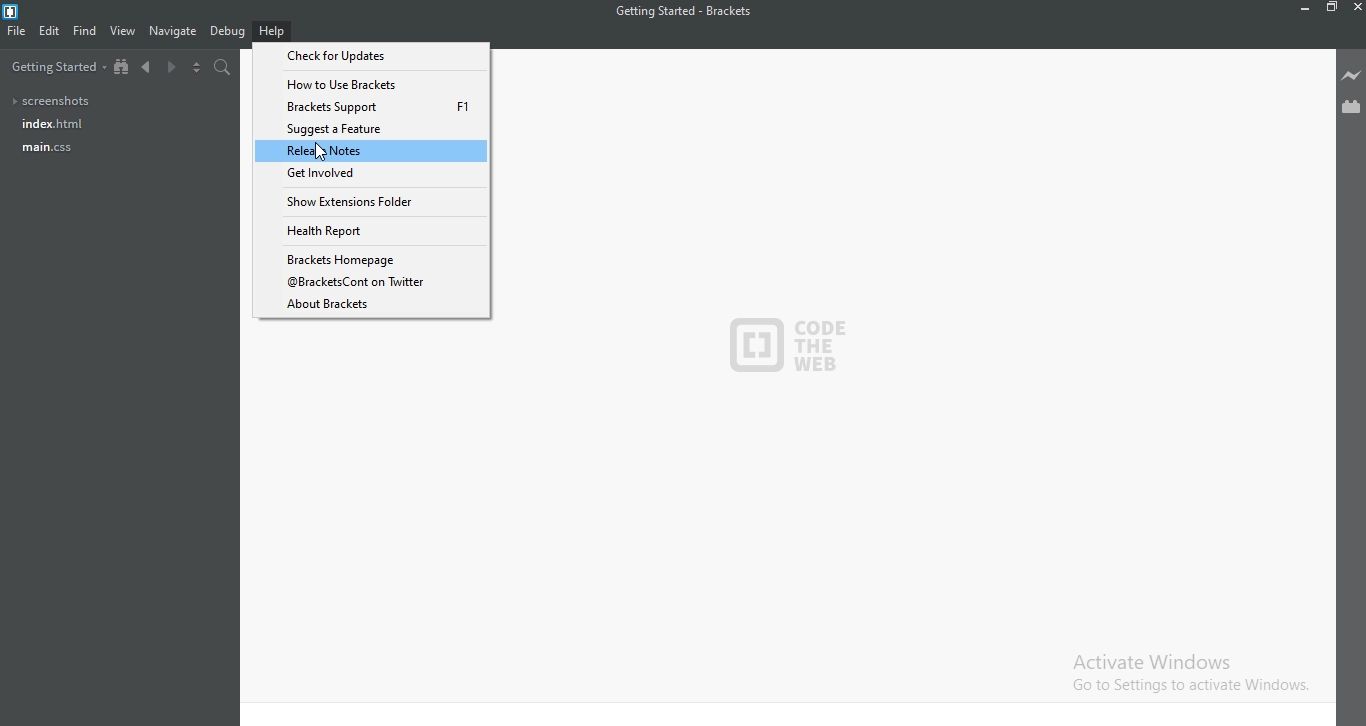 The width and height of the screenshot is (1366, 726). I want to click on Getting started, so click(60, 65).